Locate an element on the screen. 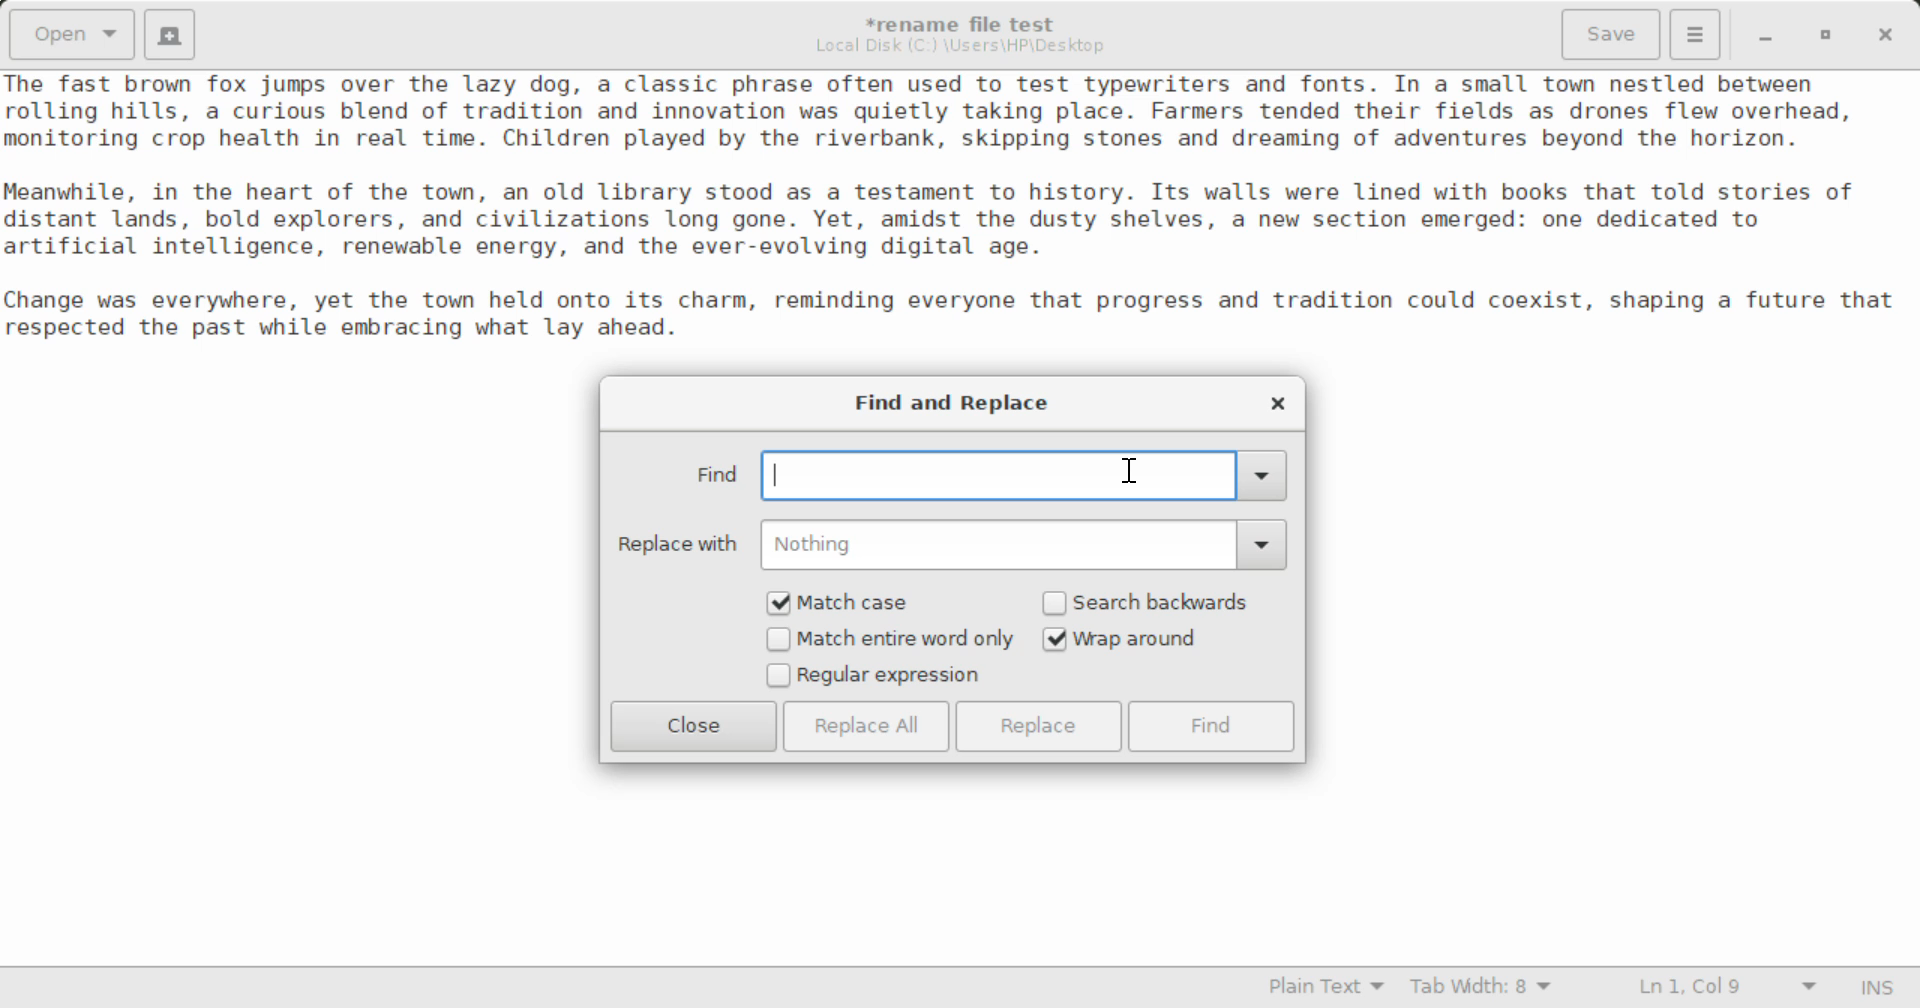  Find and Replace Window Heading is located at coordinates (954, 404).